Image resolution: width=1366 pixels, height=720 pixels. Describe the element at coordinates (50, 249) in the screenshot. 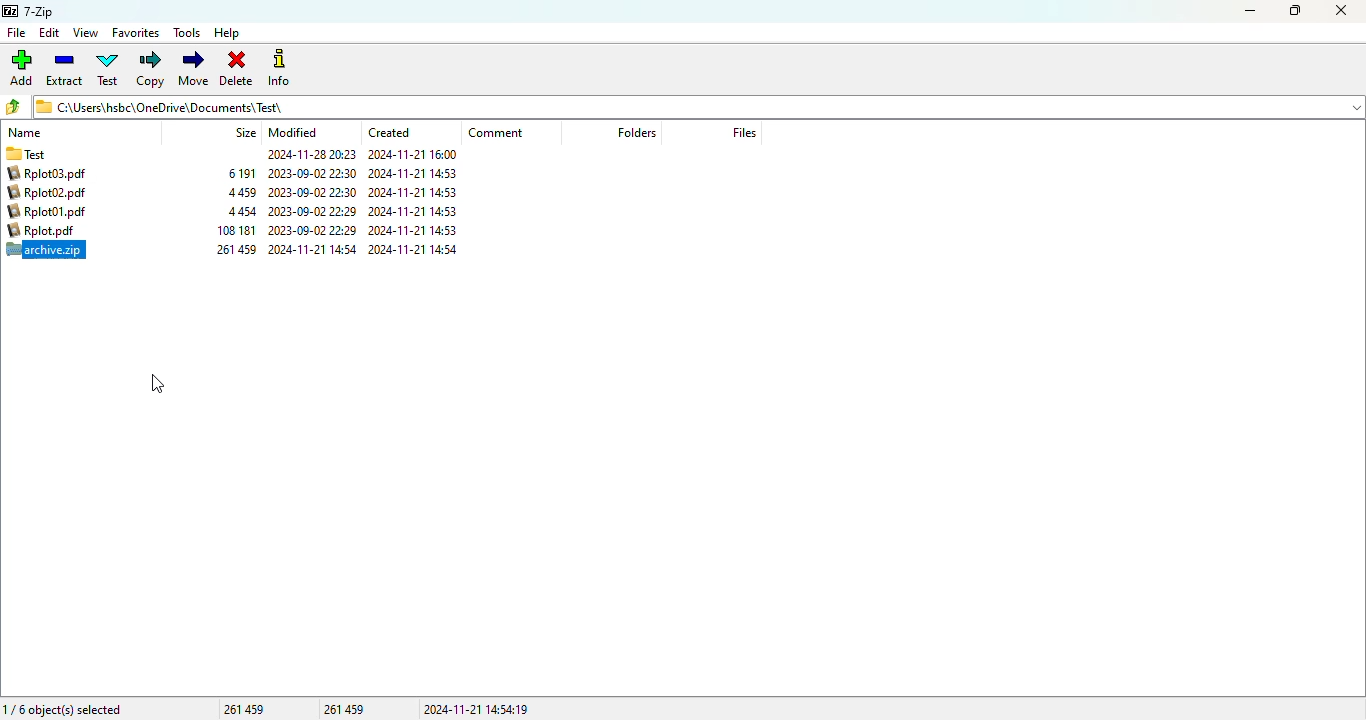

I see `Rplot.pdf 108181 2023-09-02 22:29 2024-11-21 14:53` at that location.